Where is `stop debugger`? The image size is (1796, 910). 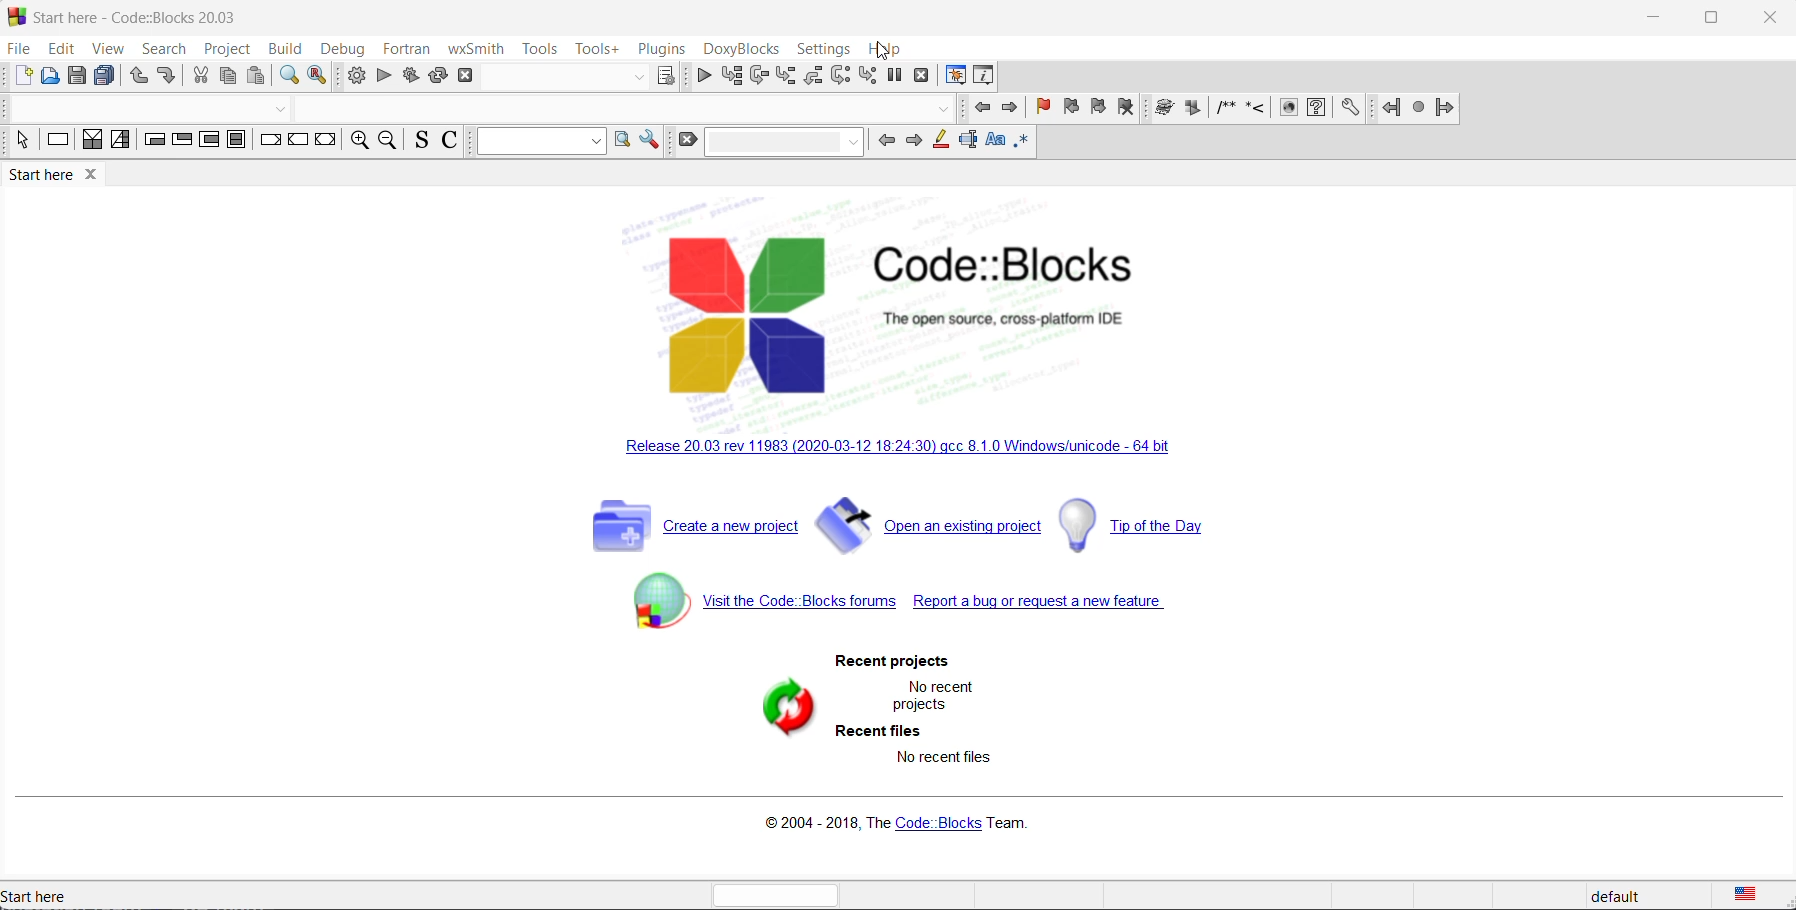 stop debugger is located at coordinates (922, 78).